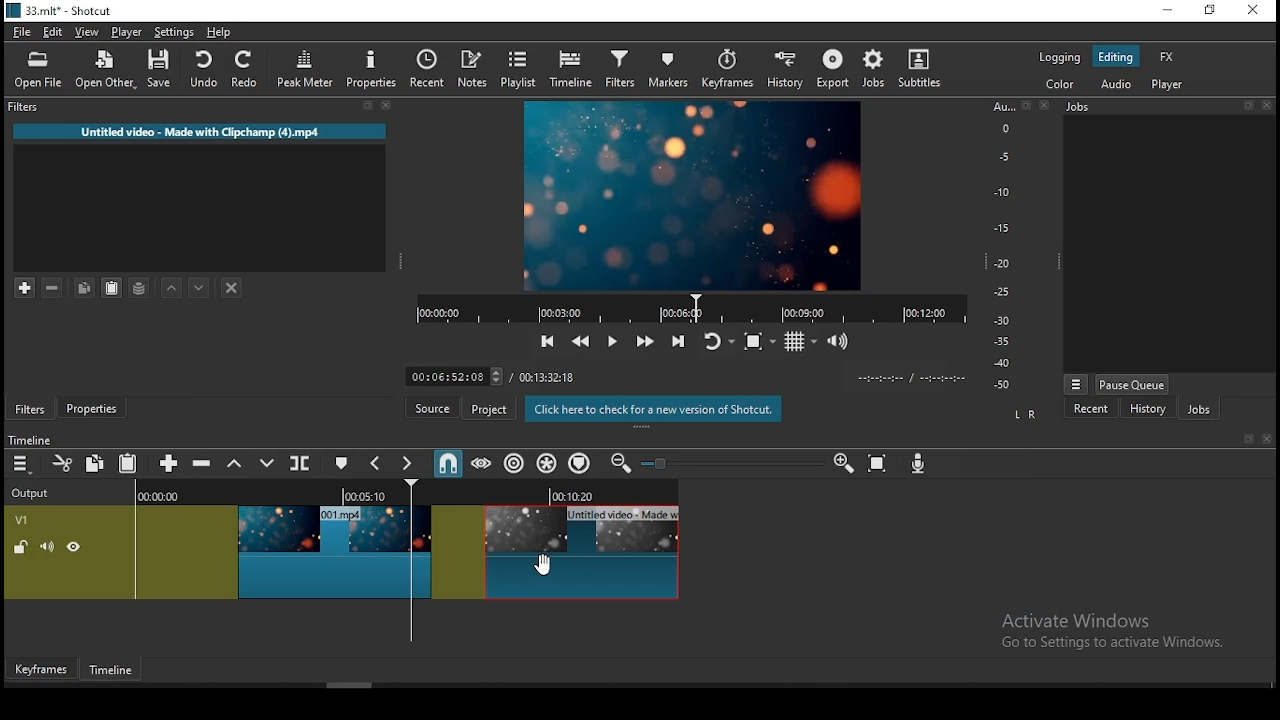 Image resolution: width=1280 pixels, height=720 pixels. I want to click on timeline, so click(34, 437).